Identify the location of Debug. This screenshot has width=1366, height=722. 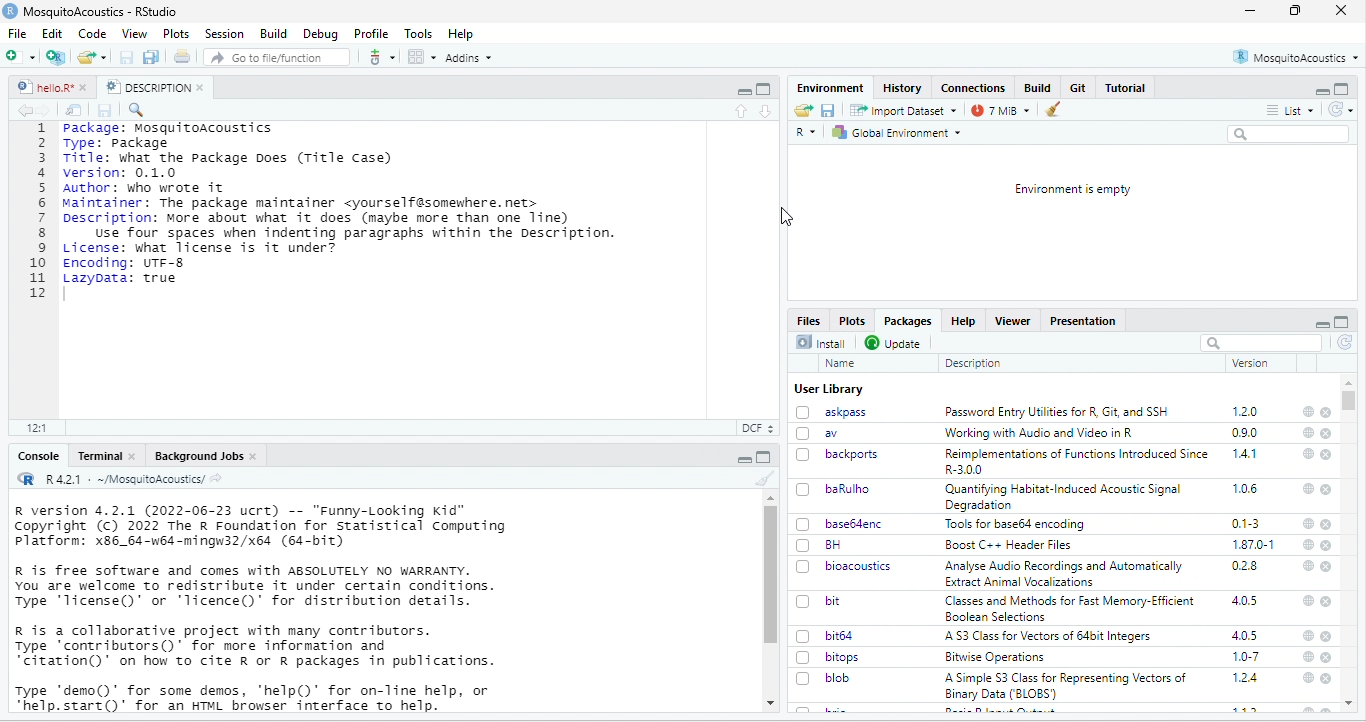
(321, 35).